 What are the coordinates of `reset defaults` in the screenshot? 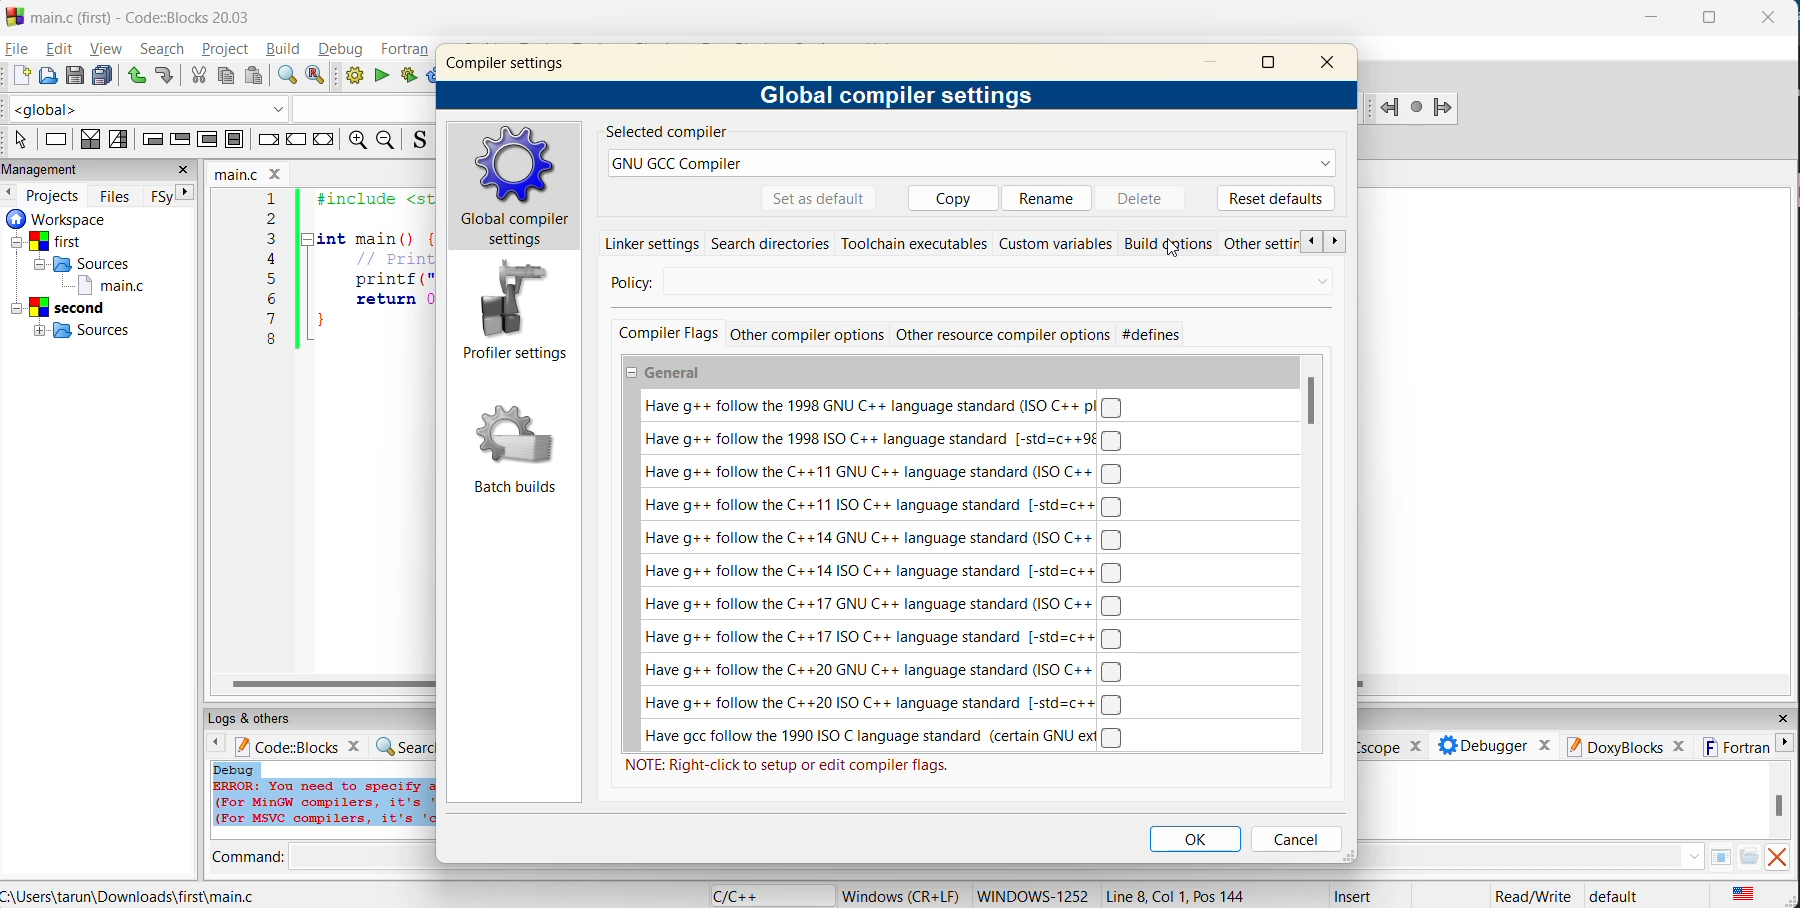 It's located at (1274, 199).